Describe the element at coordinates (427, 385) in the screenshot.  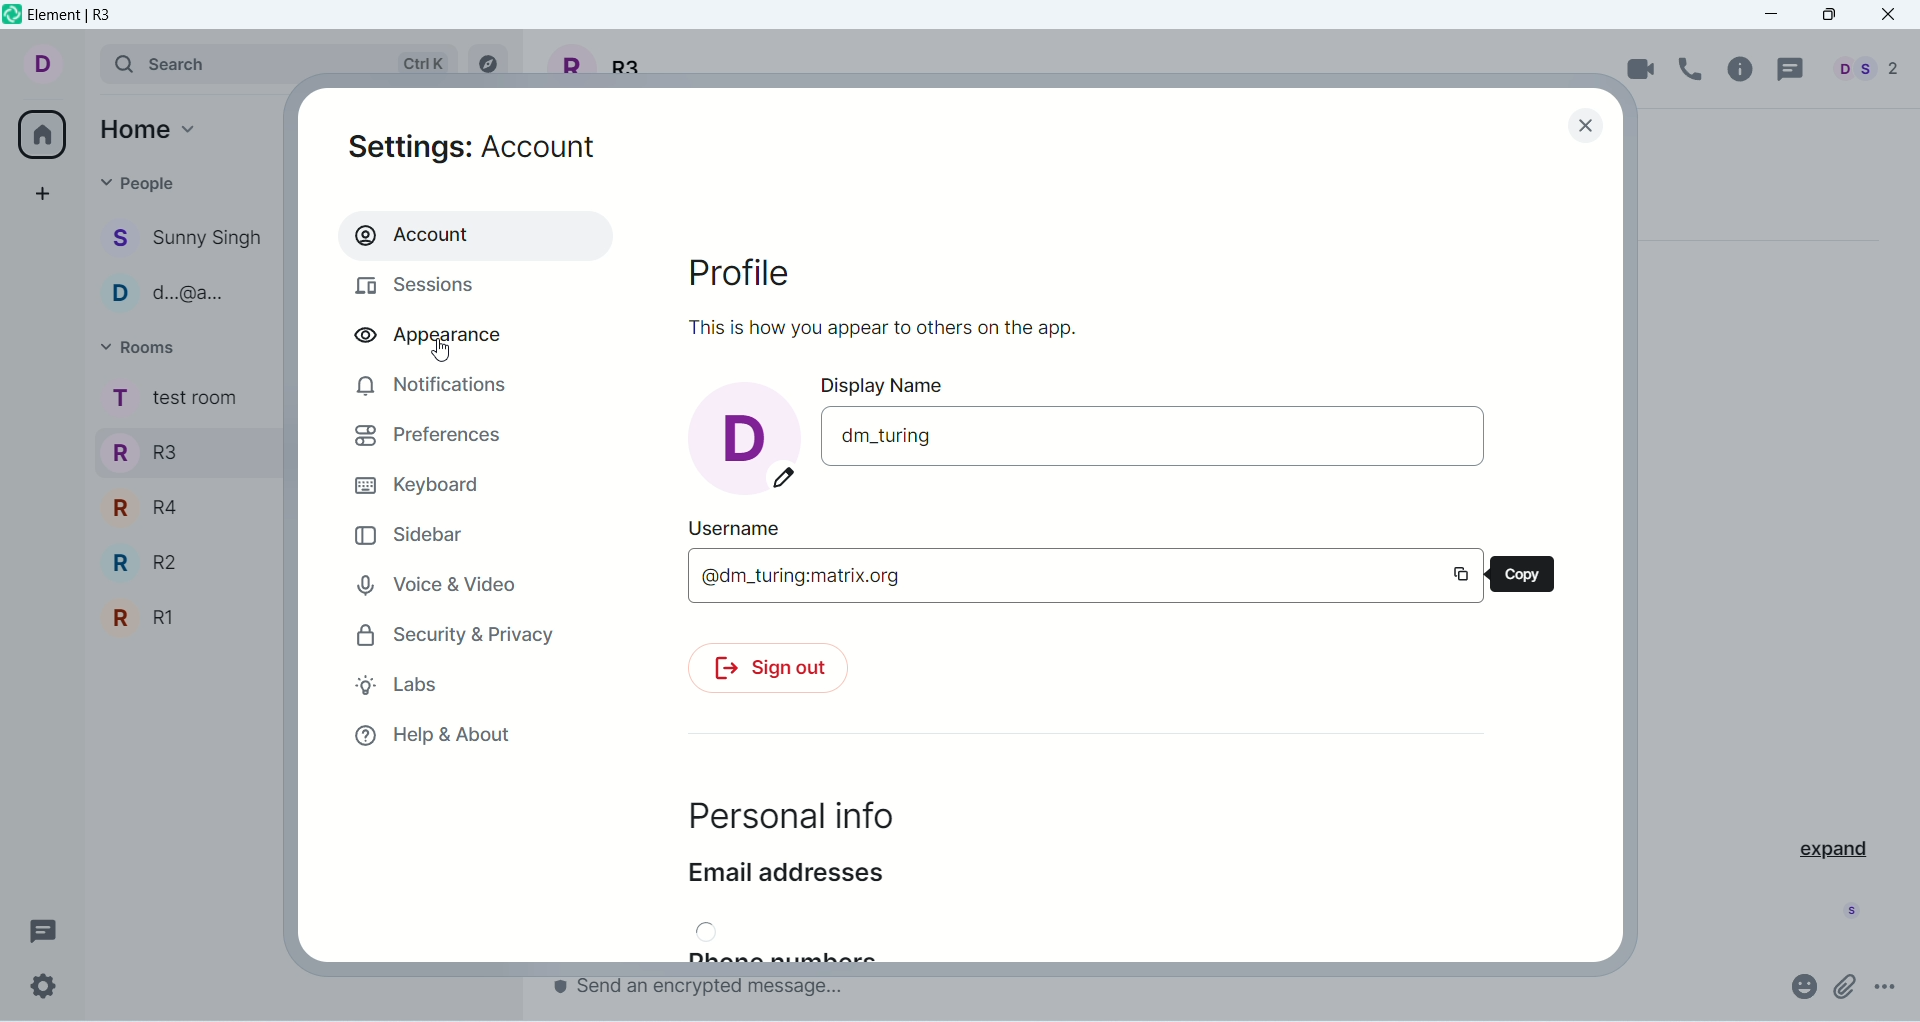
I see `notification` at that location.